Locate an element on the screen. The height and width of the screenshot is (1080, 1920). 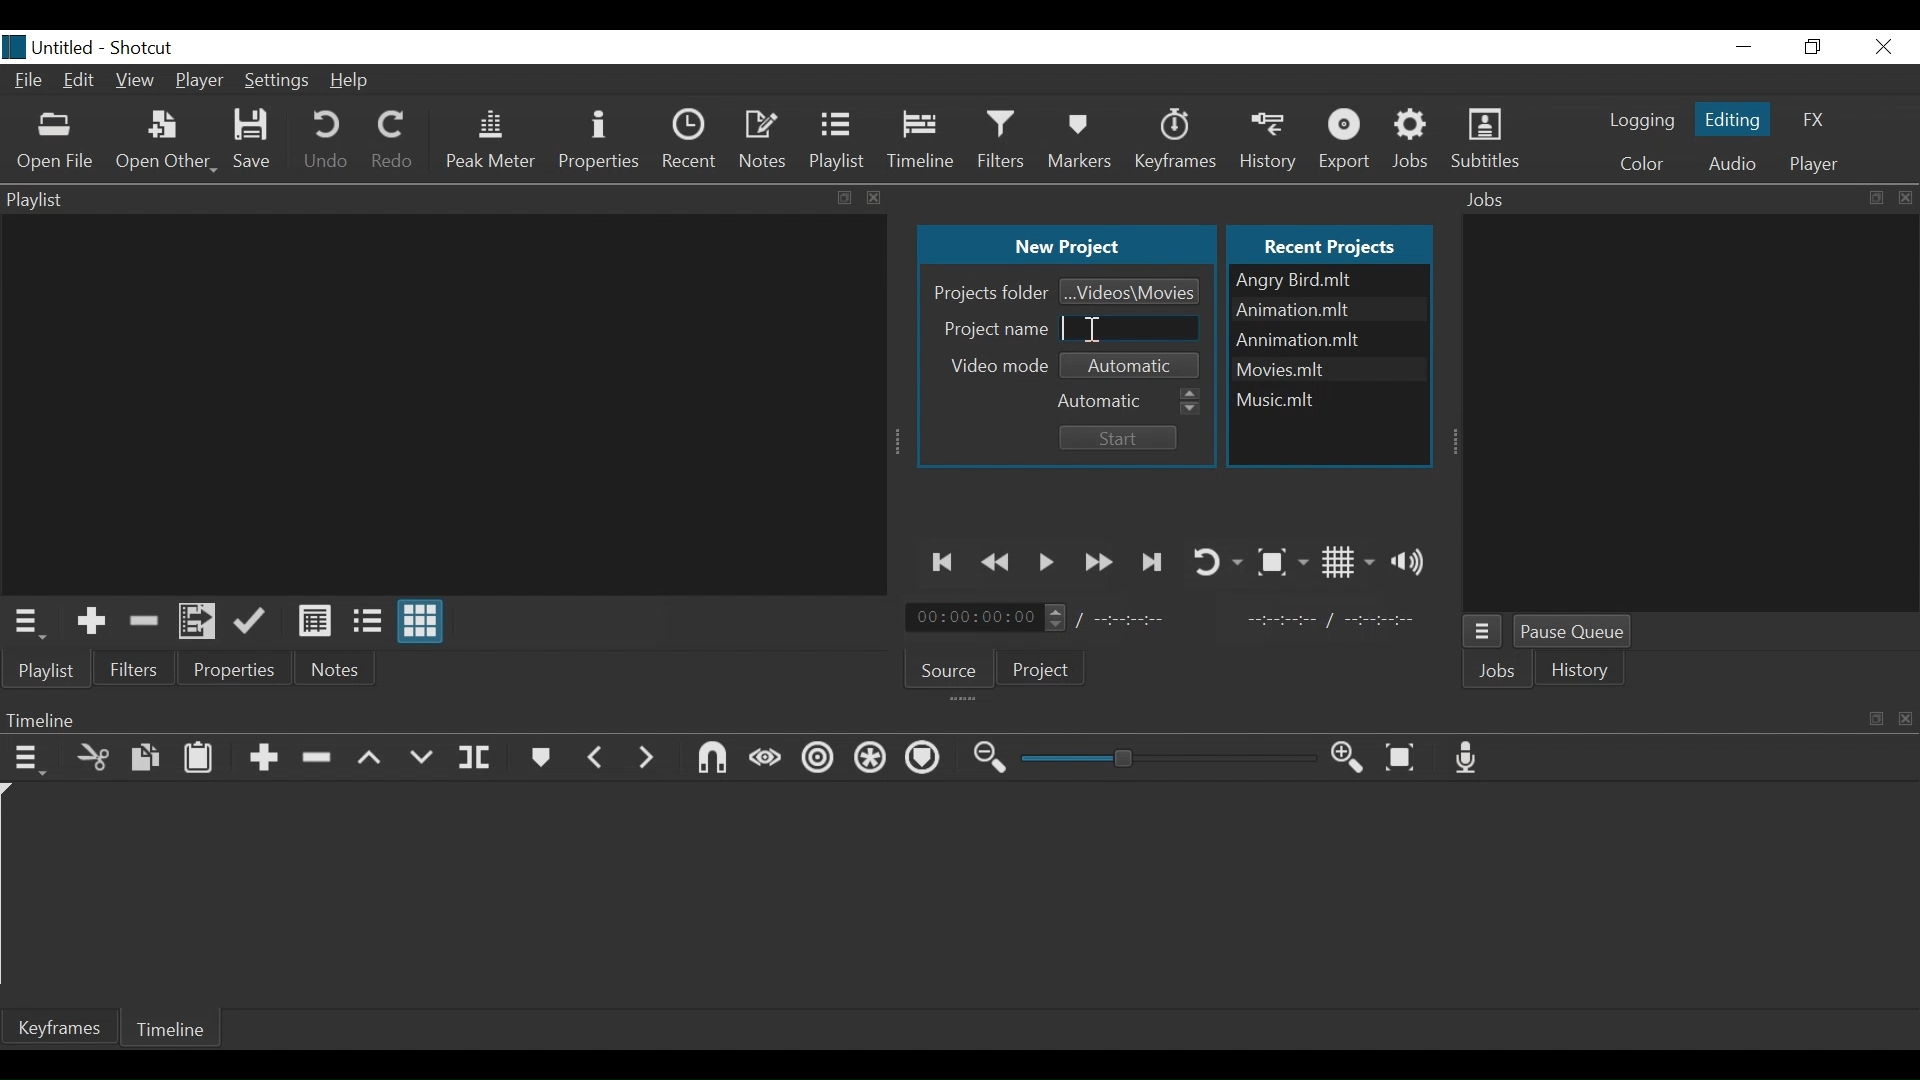
Jobs is located at coordinates (1501, 673).